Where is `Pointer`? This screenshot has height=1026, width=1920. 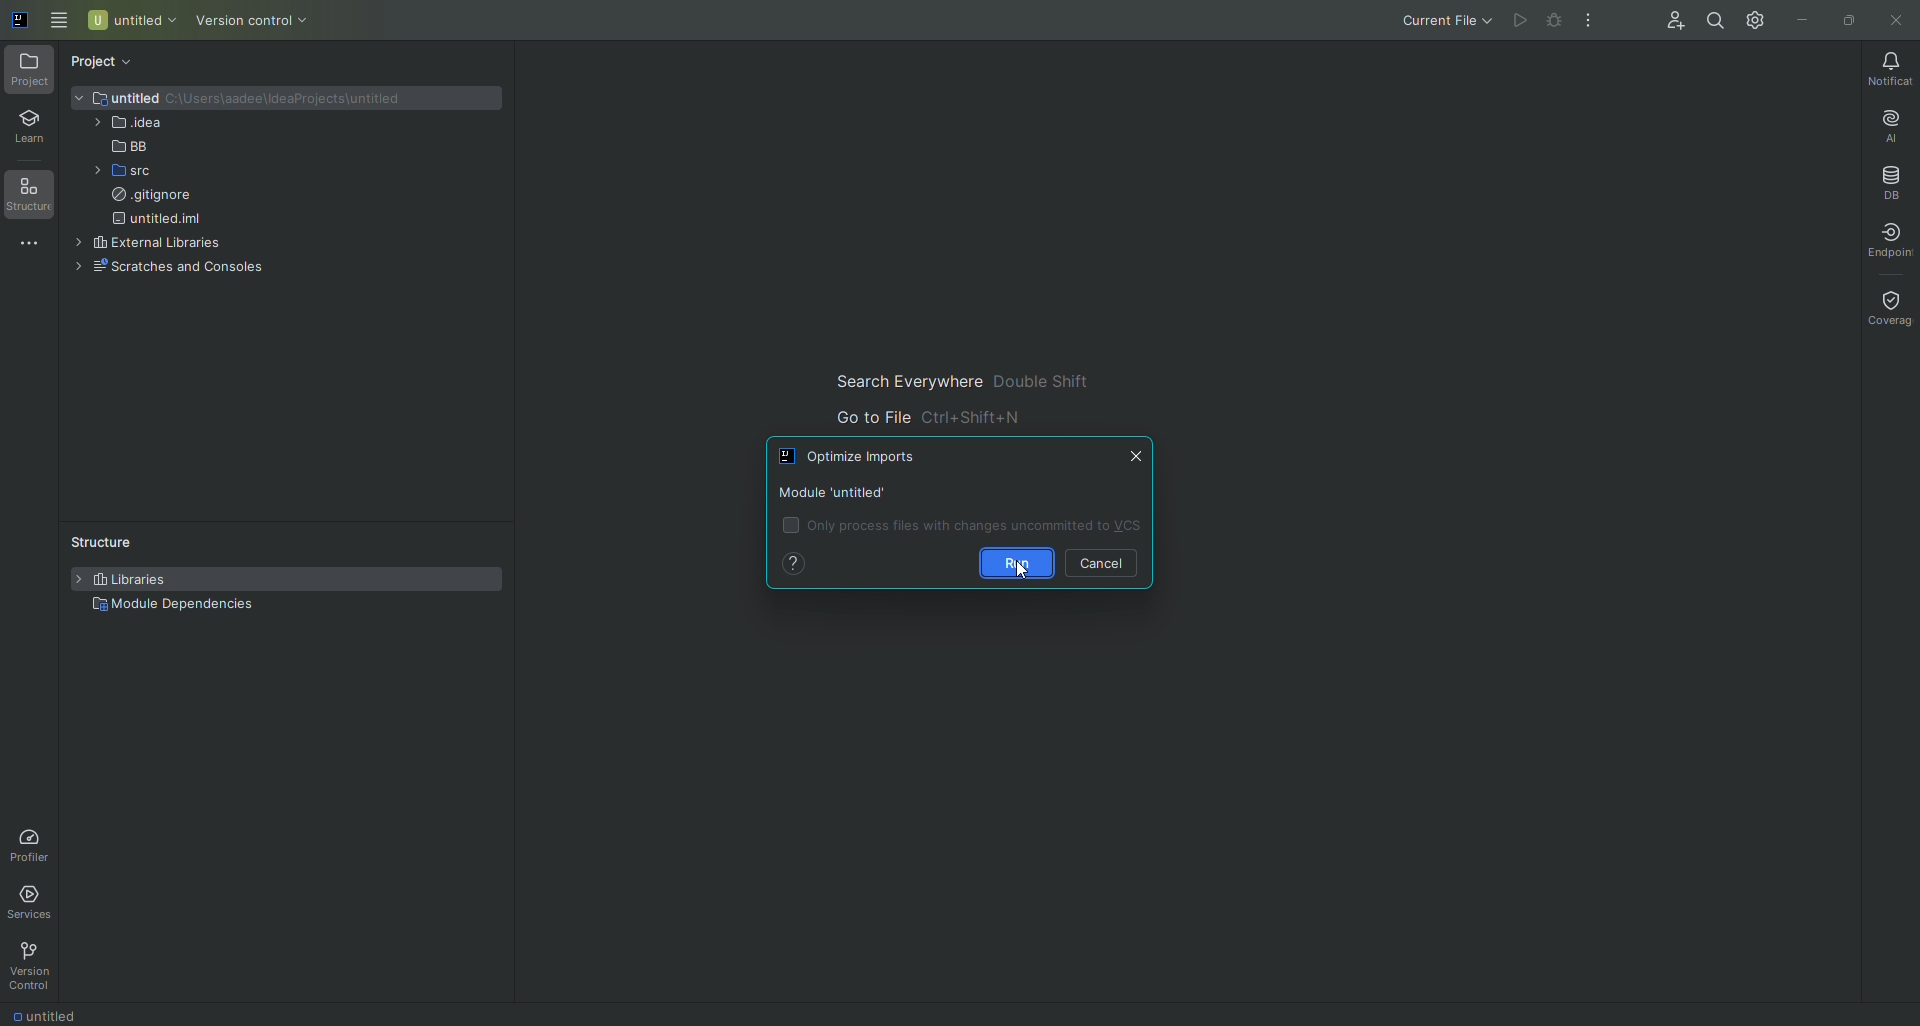
Pointer is located at coordinates (1020, 577).